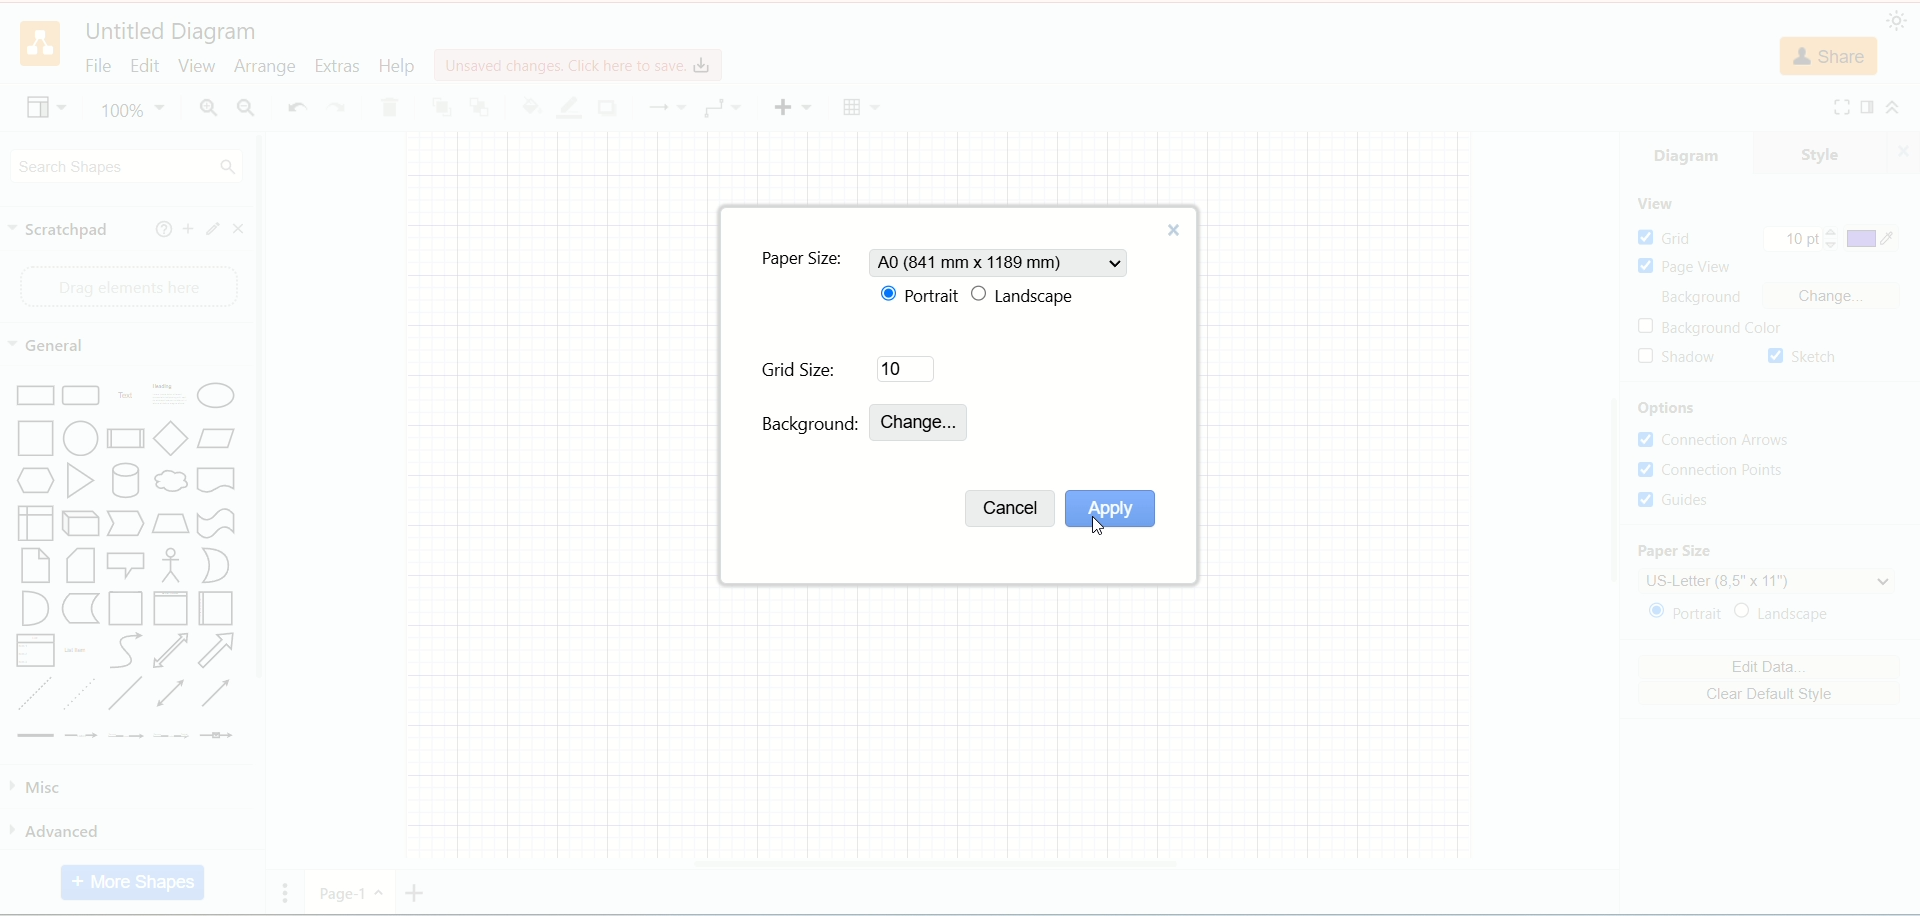  What do you see at coordinates (581, 65) in the screenshot?
I see `click here to save` at bounding box center [581, 65].